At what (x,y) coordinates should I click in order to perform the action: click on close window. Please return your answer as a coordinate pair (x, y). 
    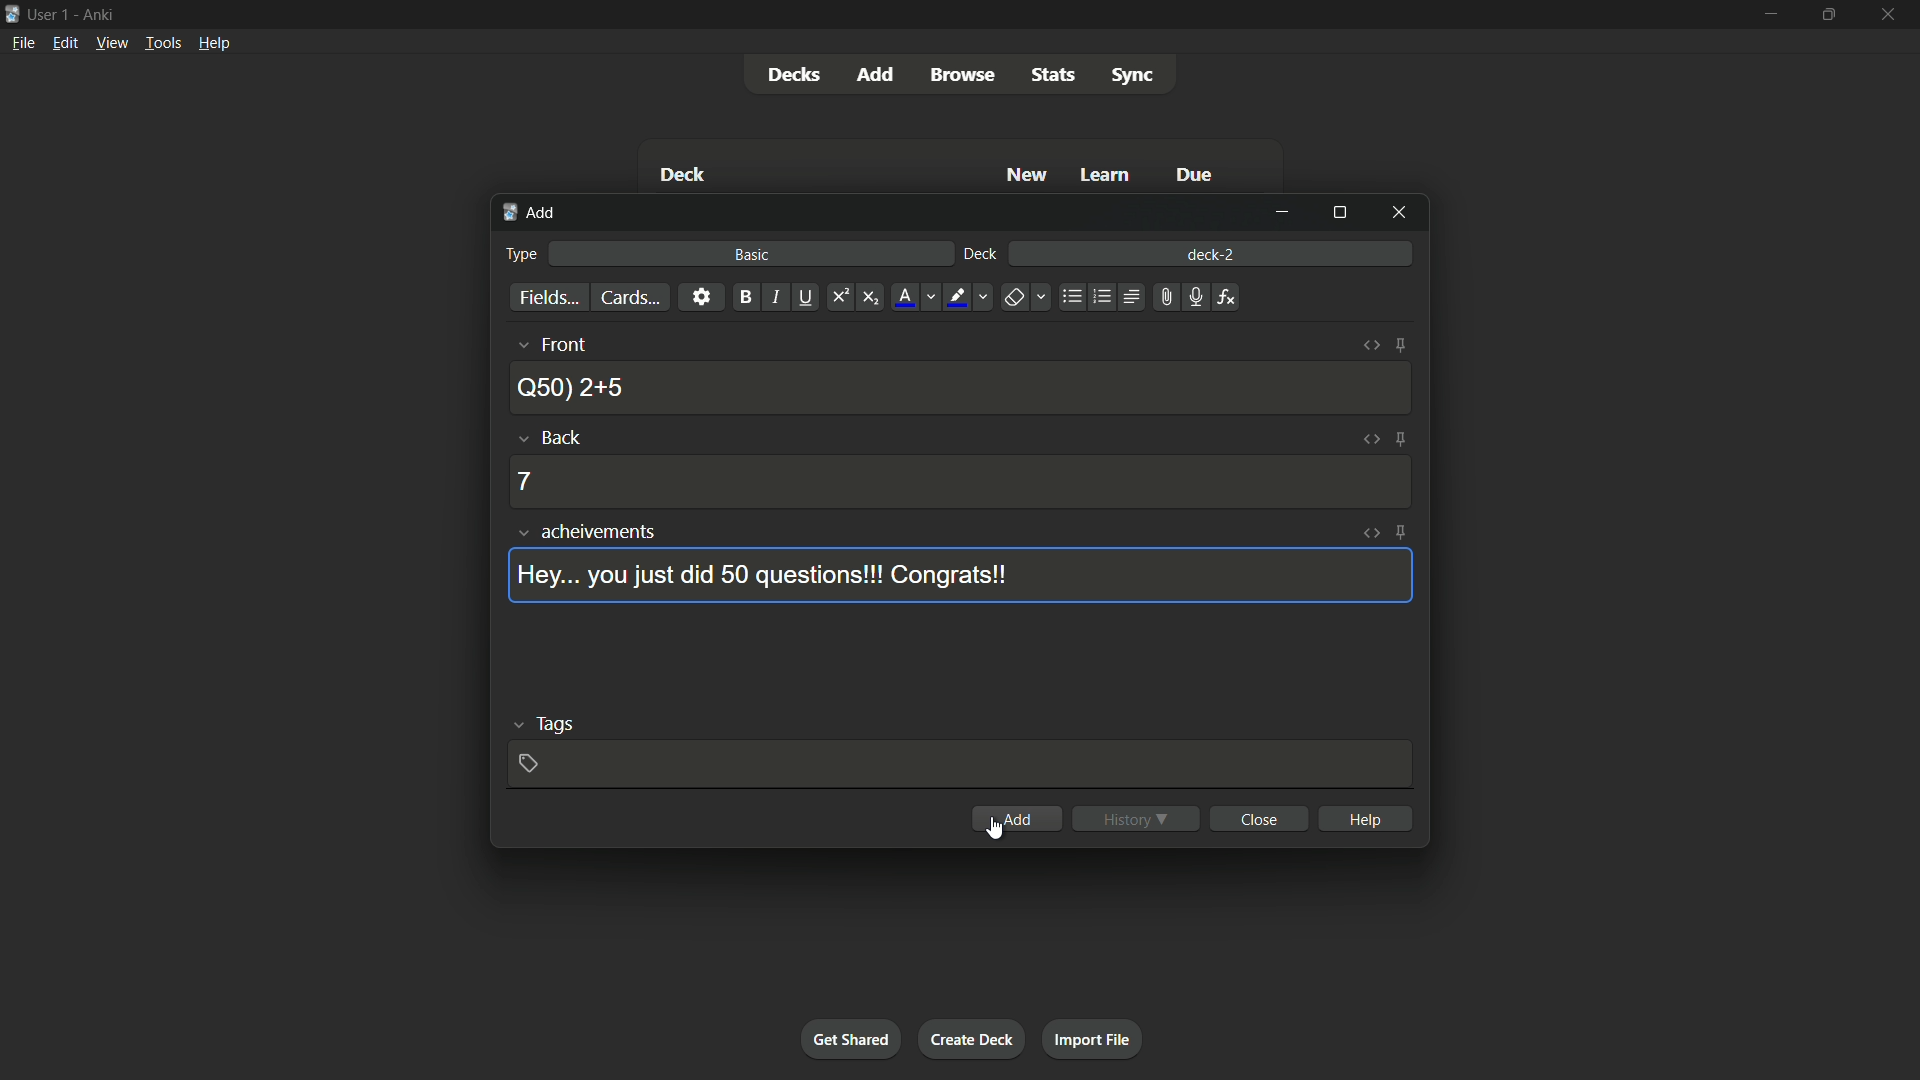
    Looking at the image, I should click on (1397, 214).